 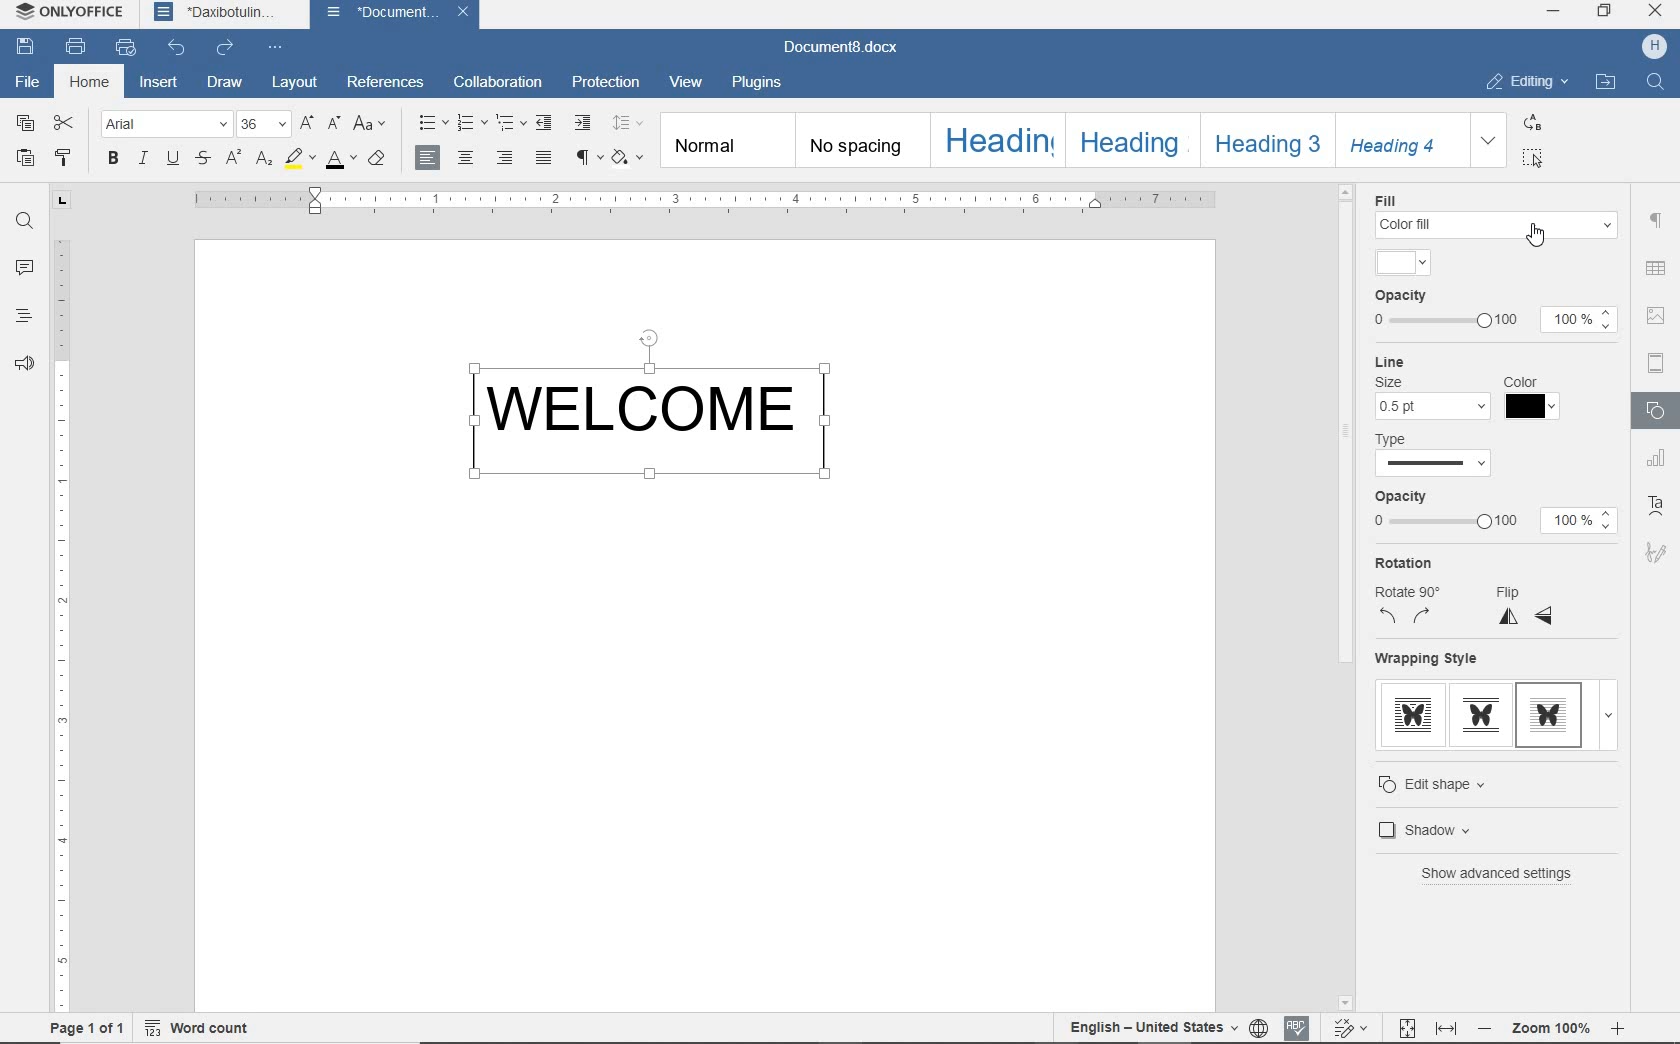 I want to click on CLEAR STYLE, so click(x=377, y=159).